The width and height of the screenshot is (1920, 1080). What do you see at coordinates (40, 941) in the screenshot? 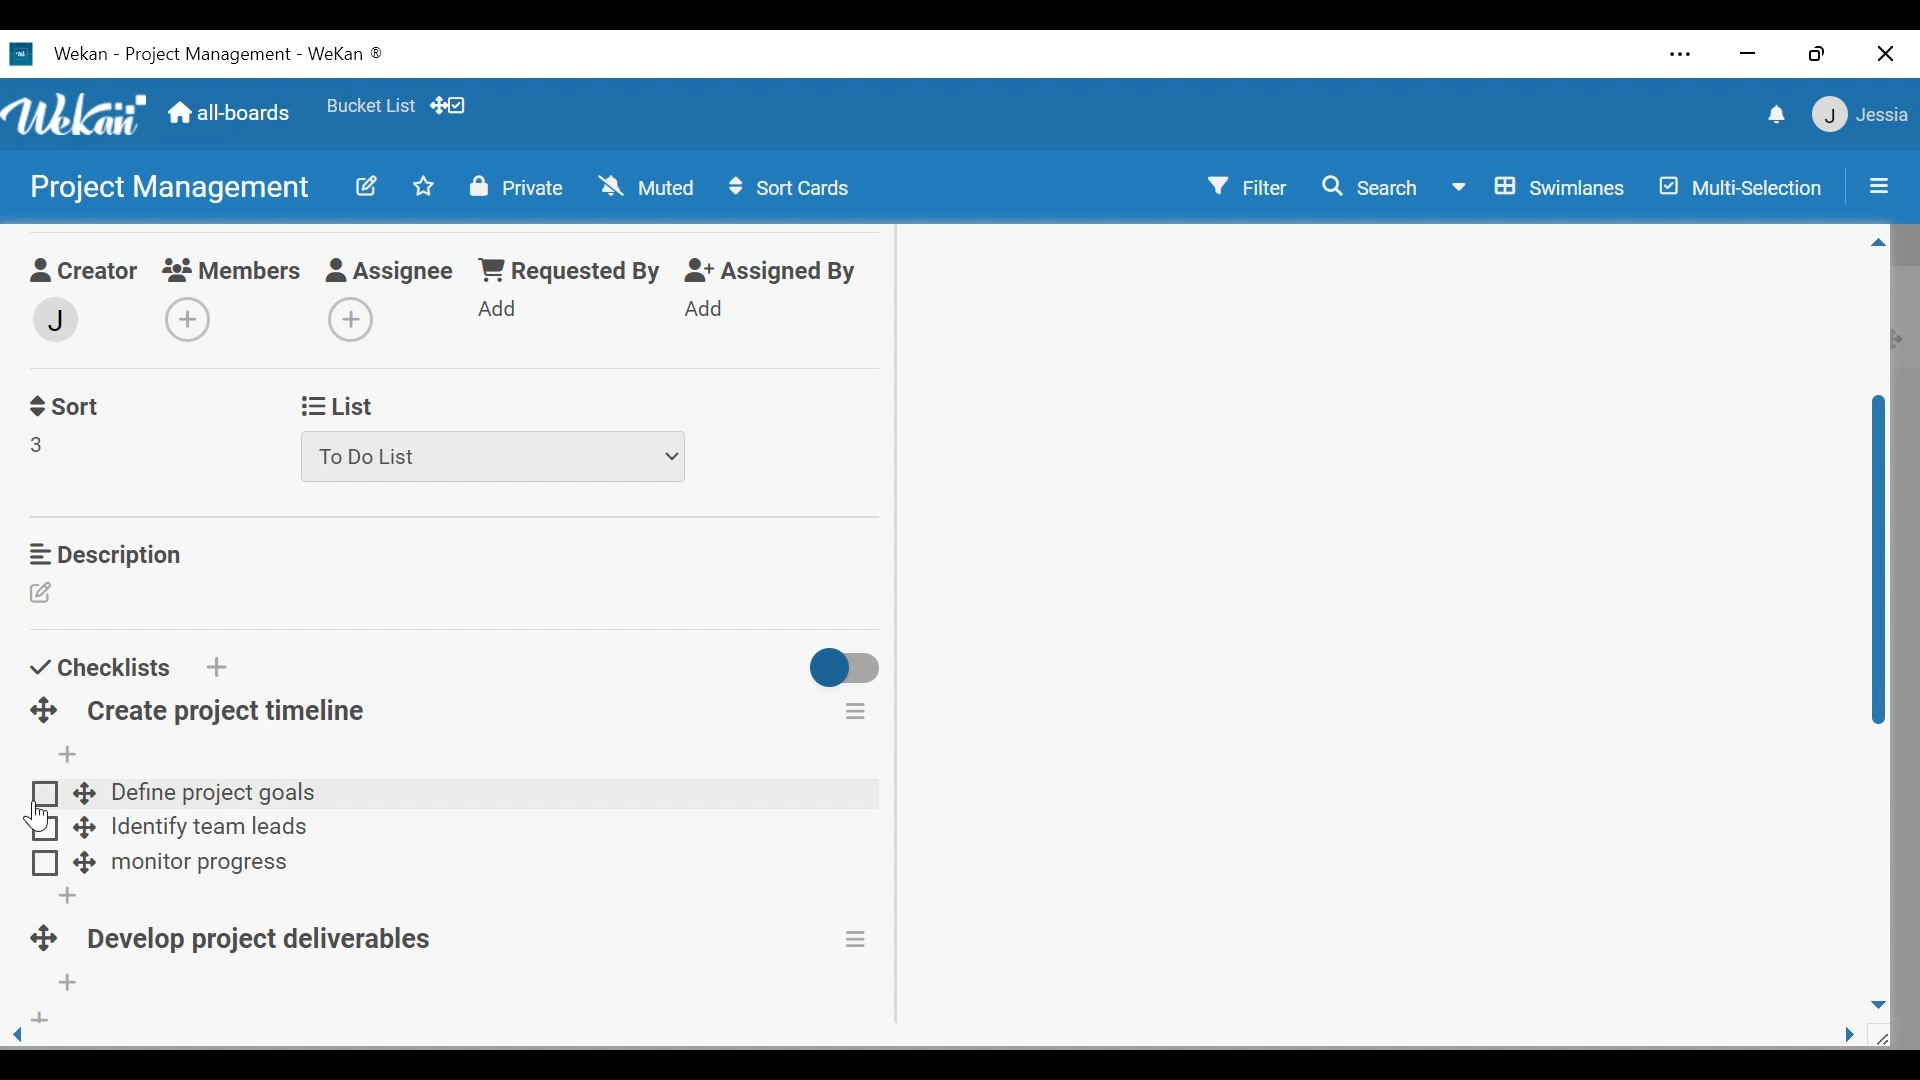
I see `Desktop drag handles` at bounding box center [40, 941].